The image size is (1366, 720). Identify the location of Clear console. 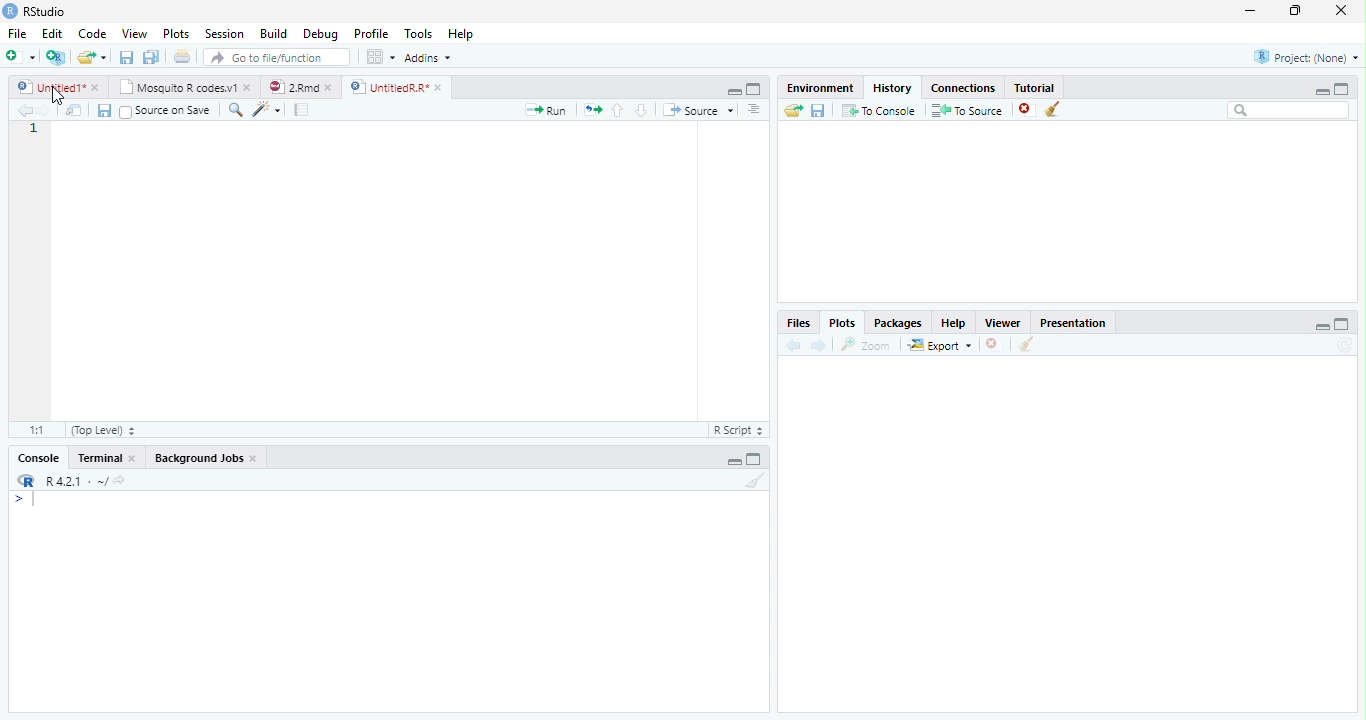
(756, 480).